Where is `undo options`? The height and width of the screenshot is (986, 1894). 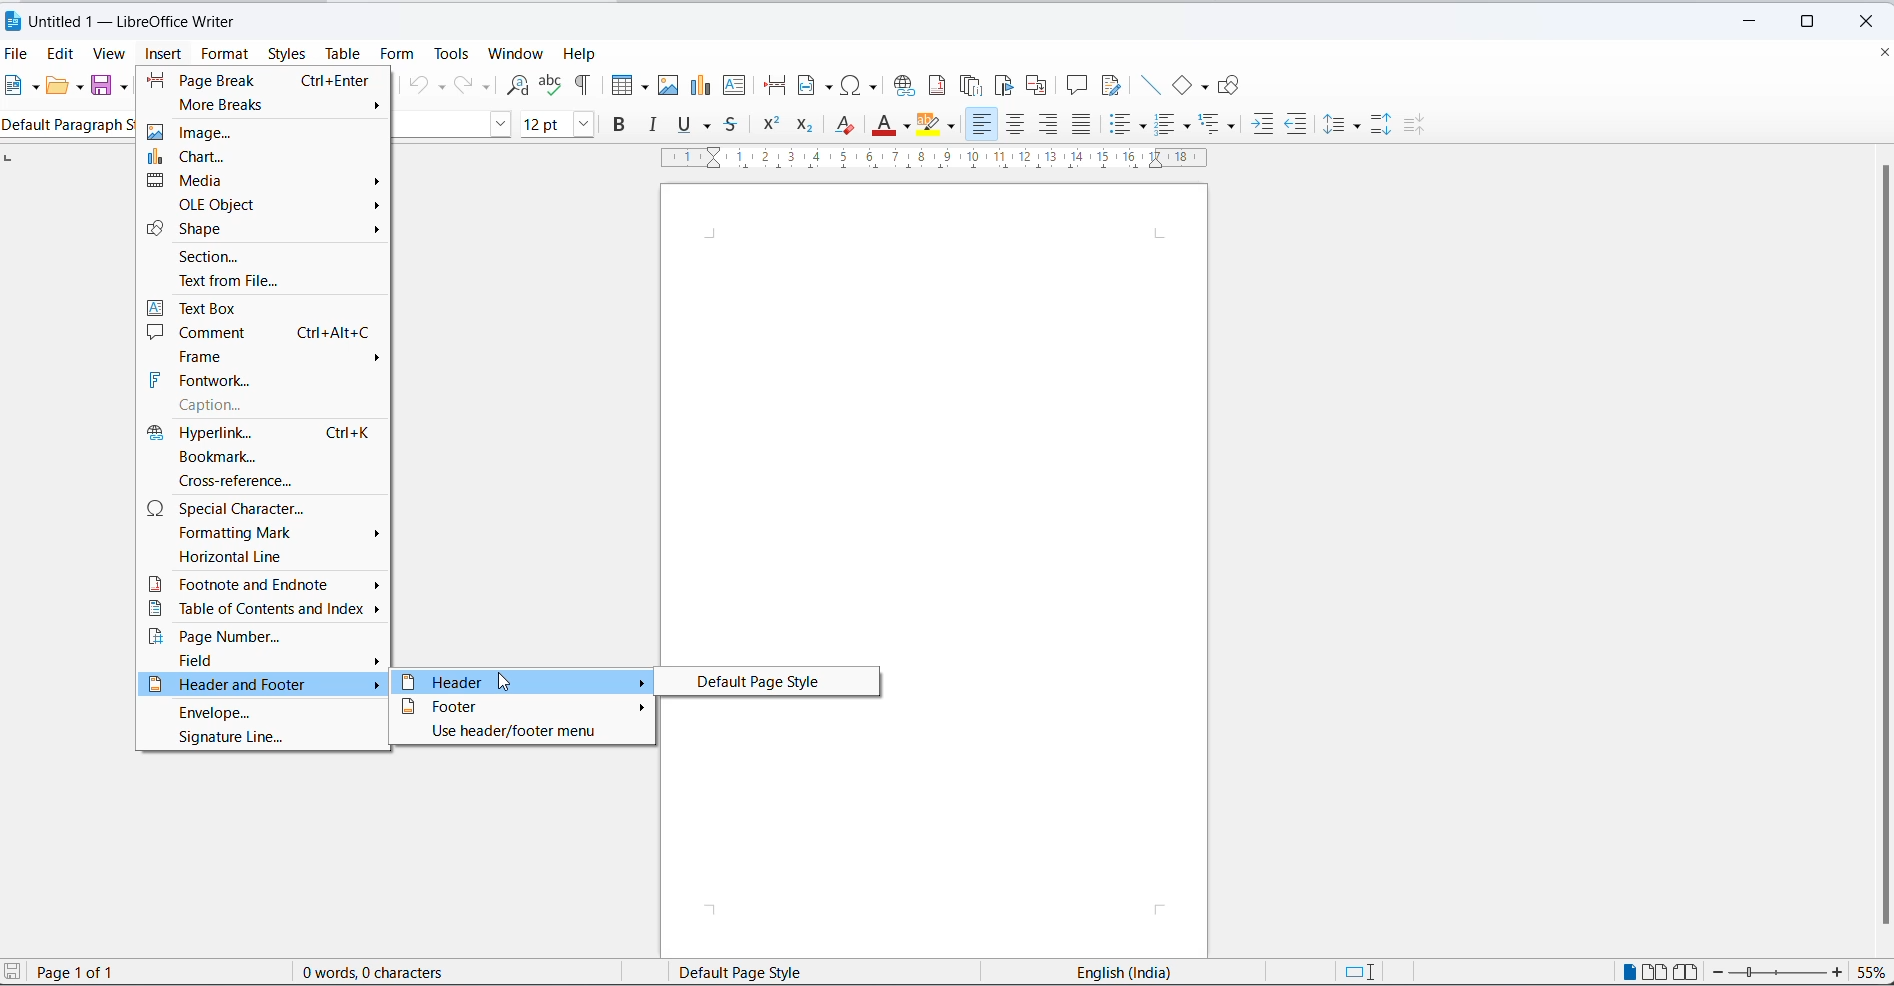
undo options is located at coordinates (441, 86).